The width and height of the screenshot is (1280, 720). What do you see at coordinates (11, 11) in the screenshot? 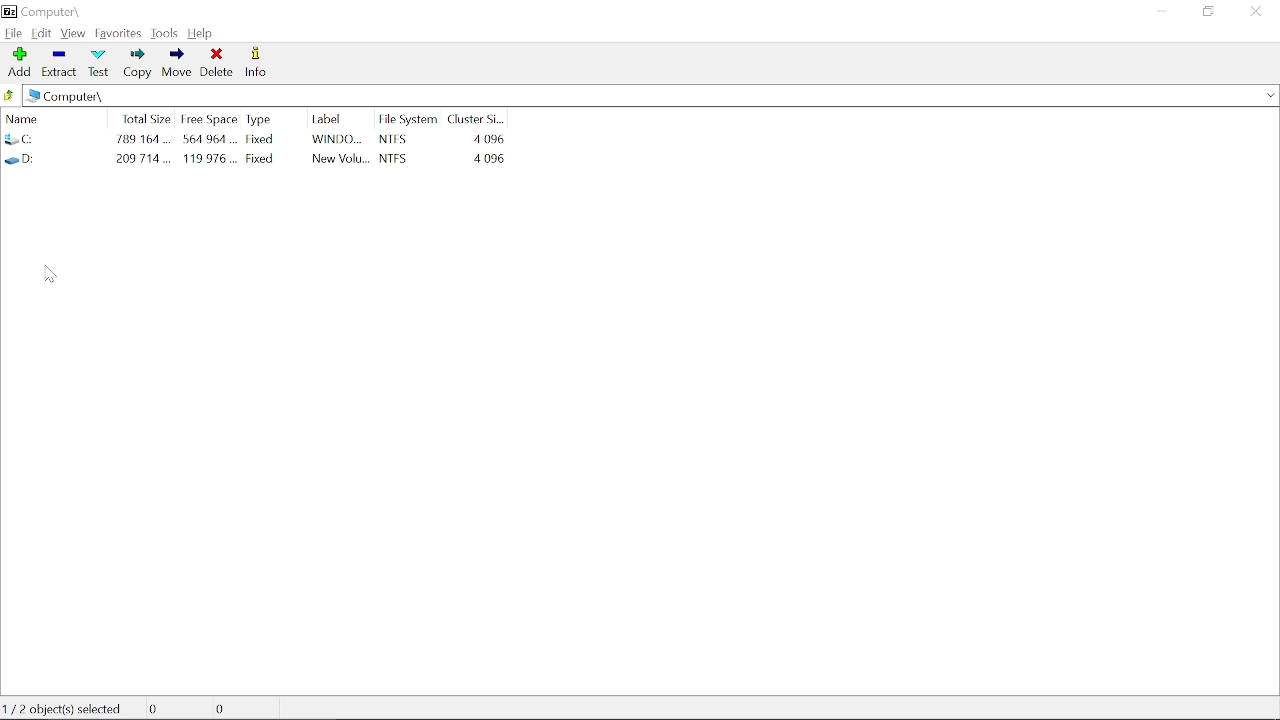
I see `7 zip logo` at bounding box center [11, 11].